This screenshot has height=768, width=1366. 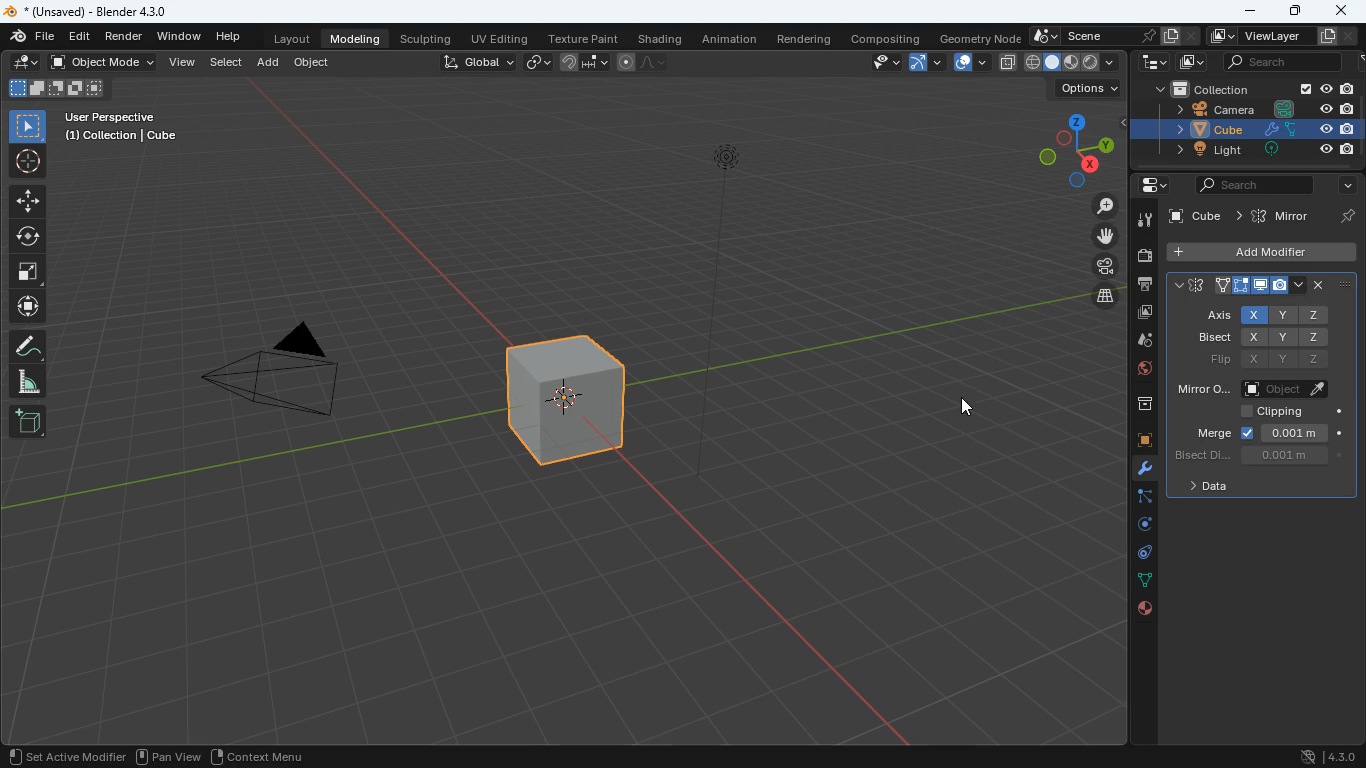 I want to click on add modifier, so click(x=1258, y=252).